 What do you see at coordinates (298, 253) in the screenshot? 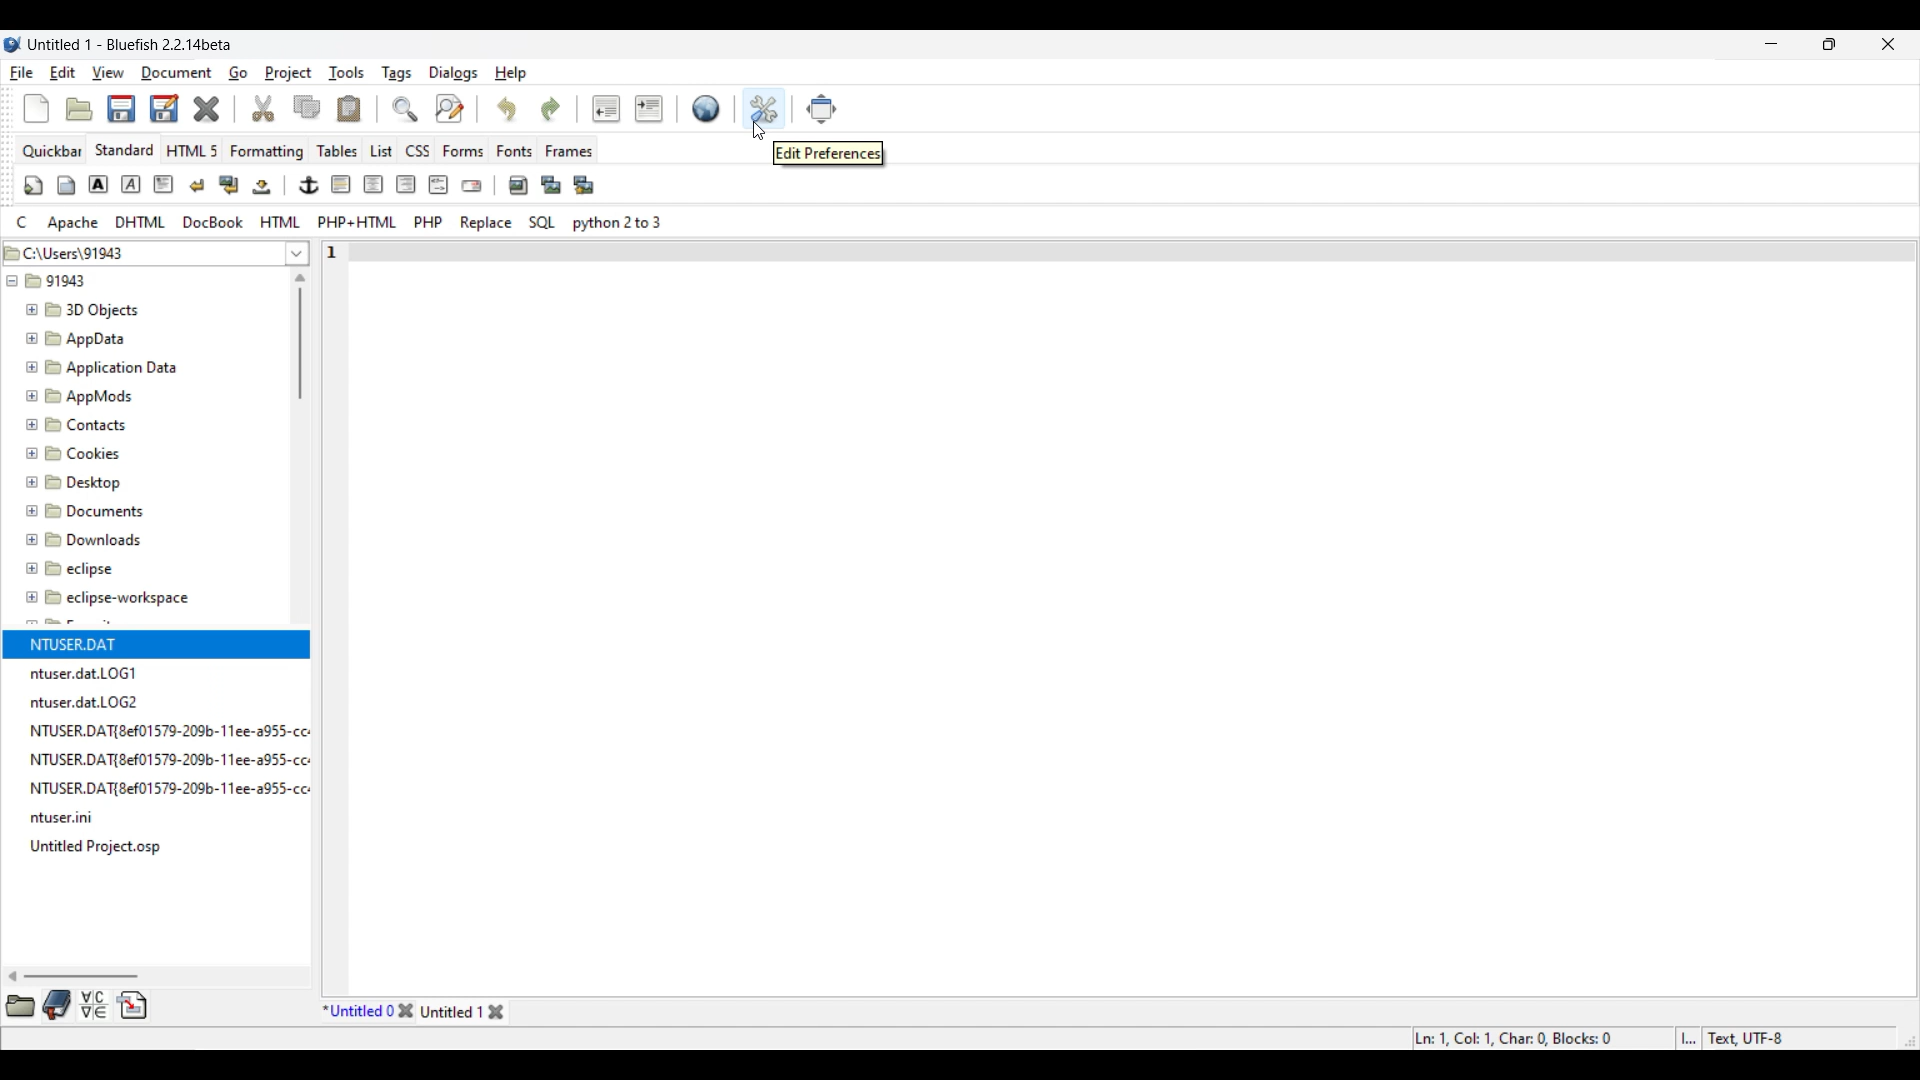
I see `File list` at bounding box center [298, 253].